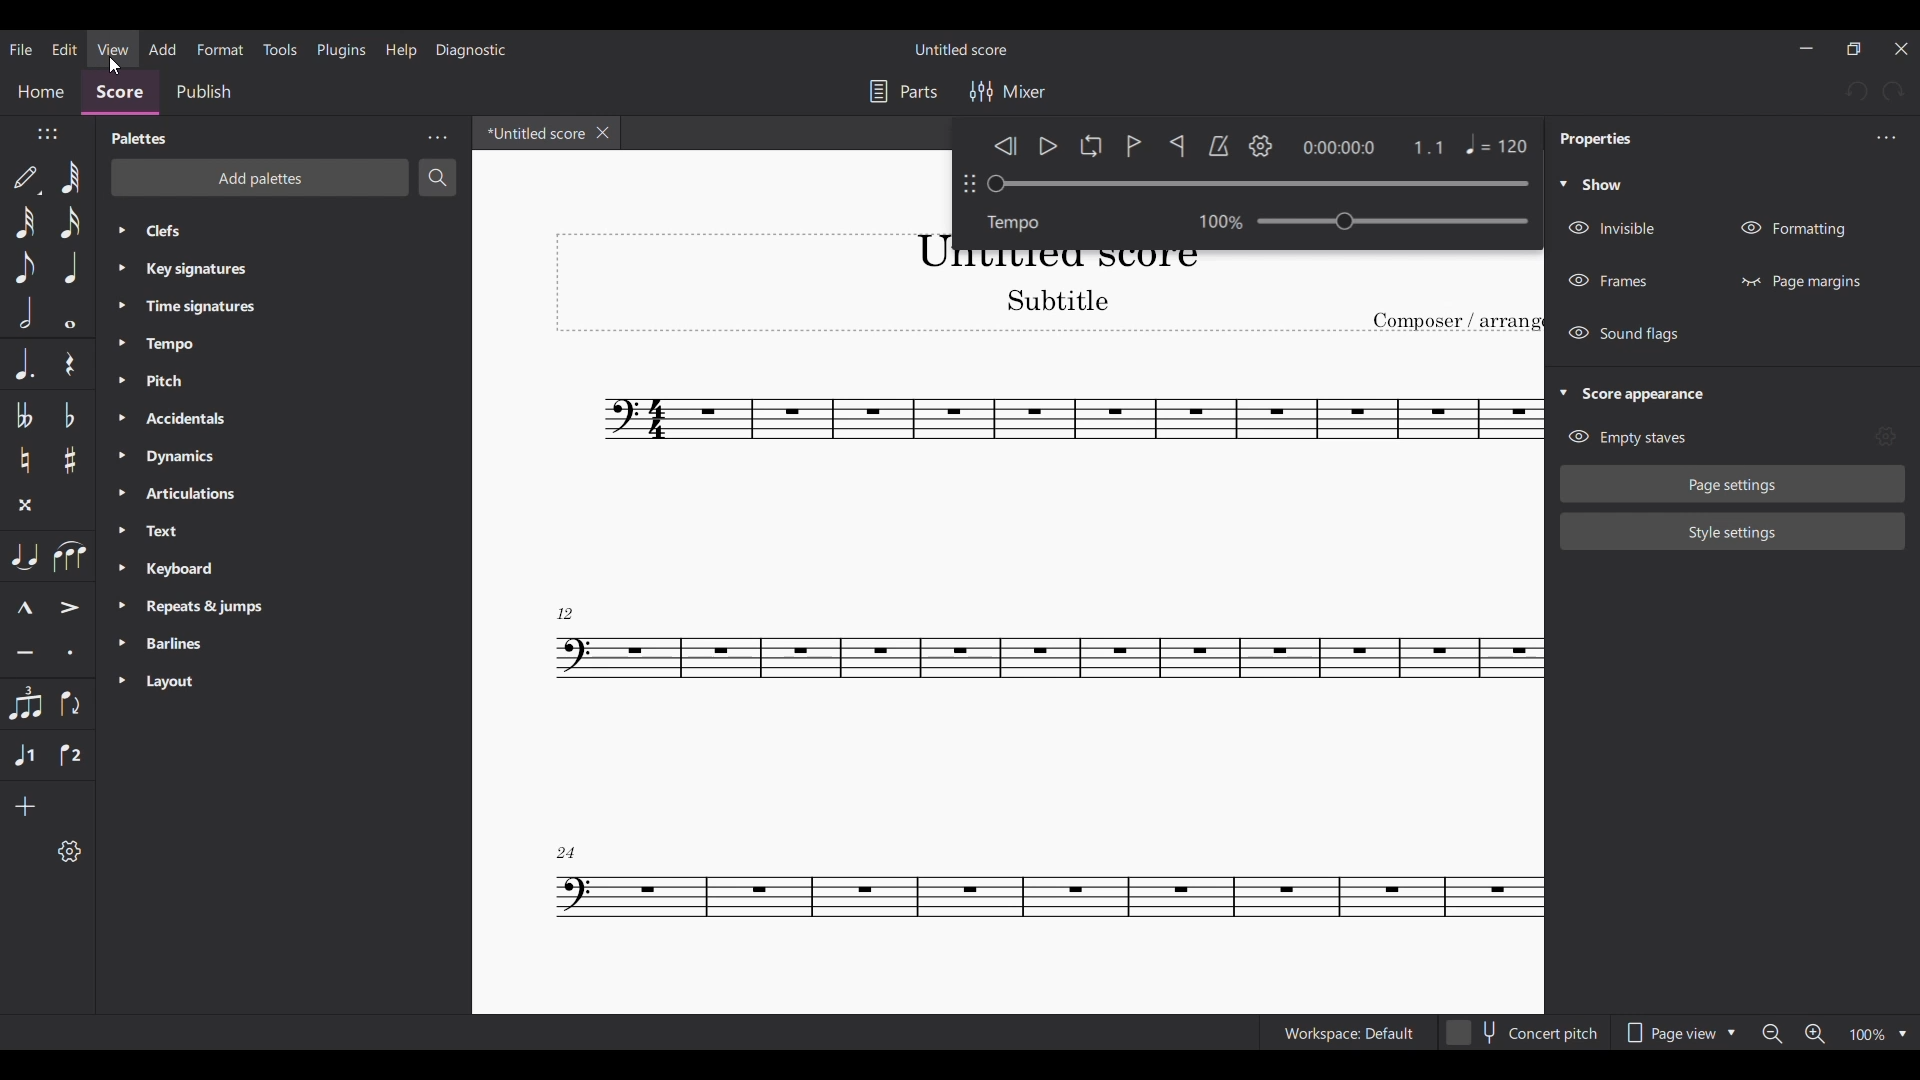 This screenshot has height=1080, width=1920. I want to click on Repeat & jump, so click(263, 607).